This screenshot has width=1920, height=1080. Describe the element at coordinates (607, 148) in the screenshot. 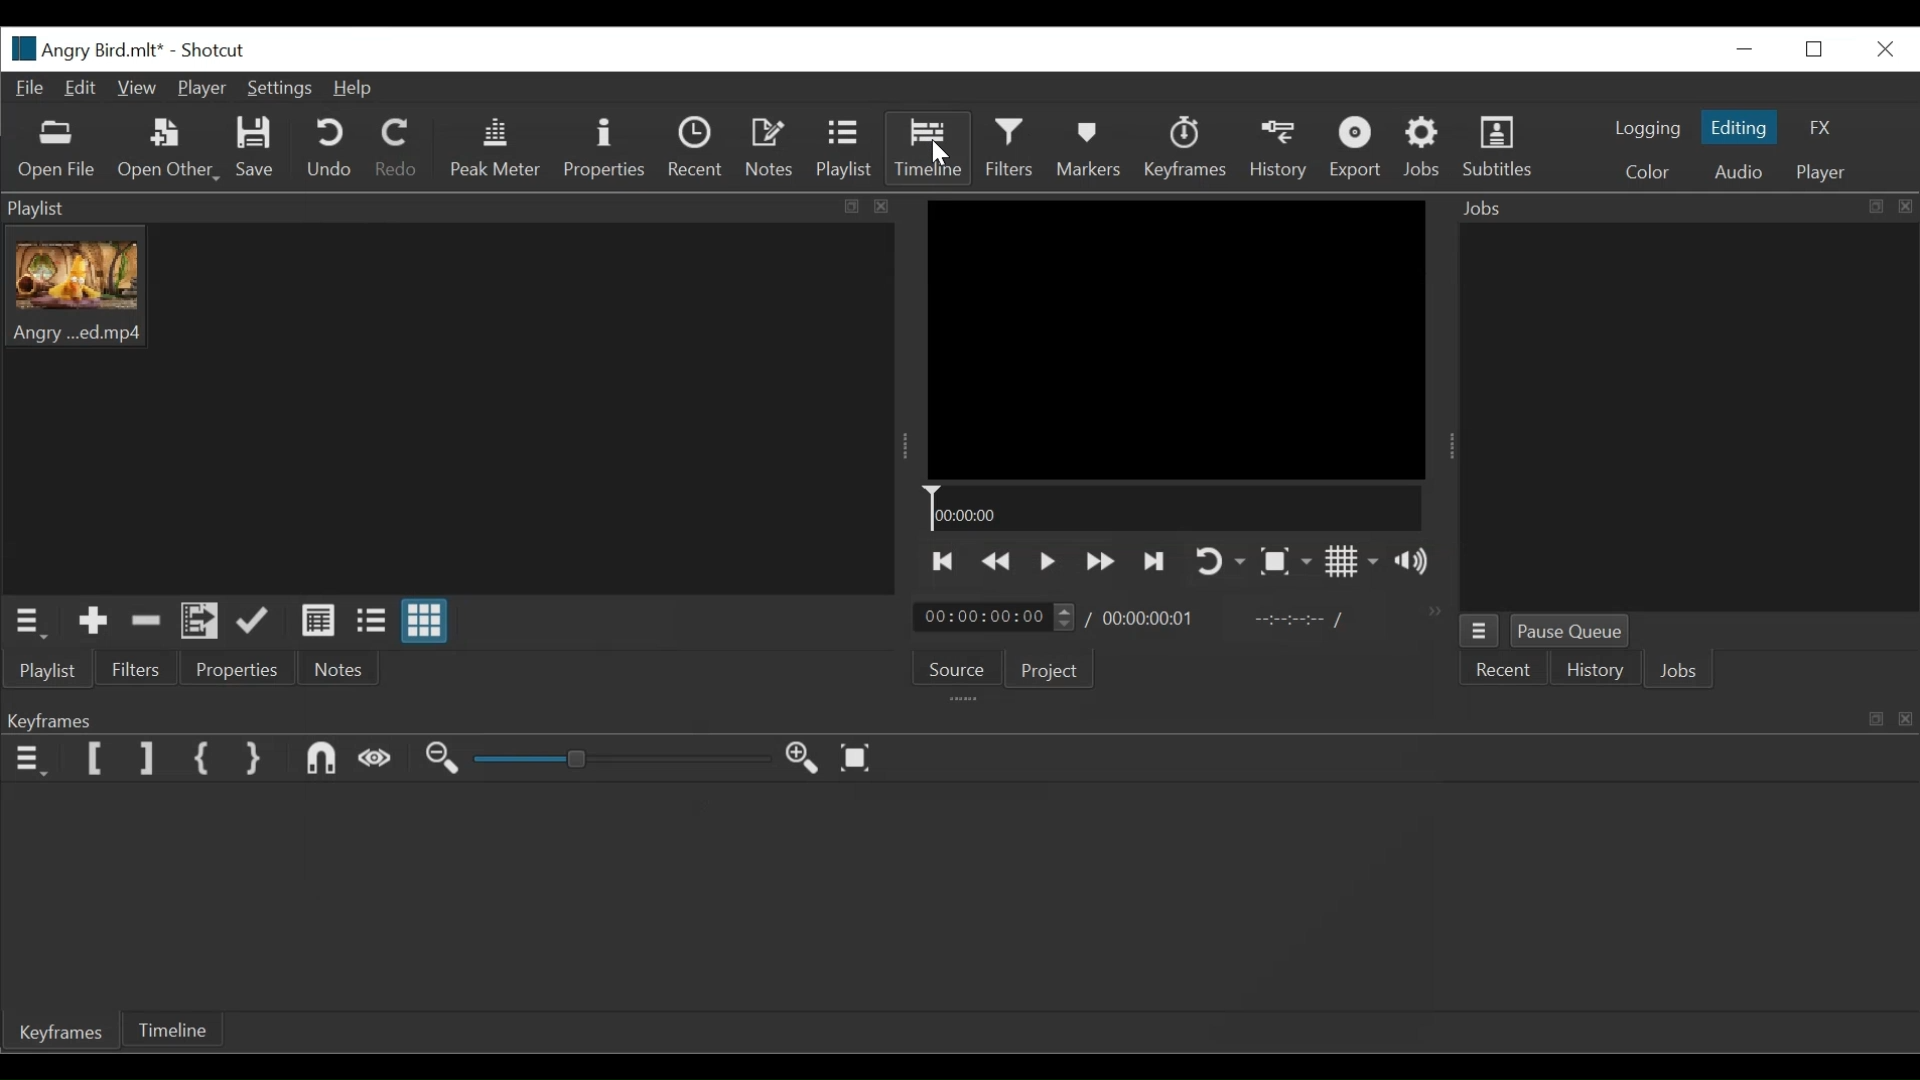

I see `Properties` at that location.